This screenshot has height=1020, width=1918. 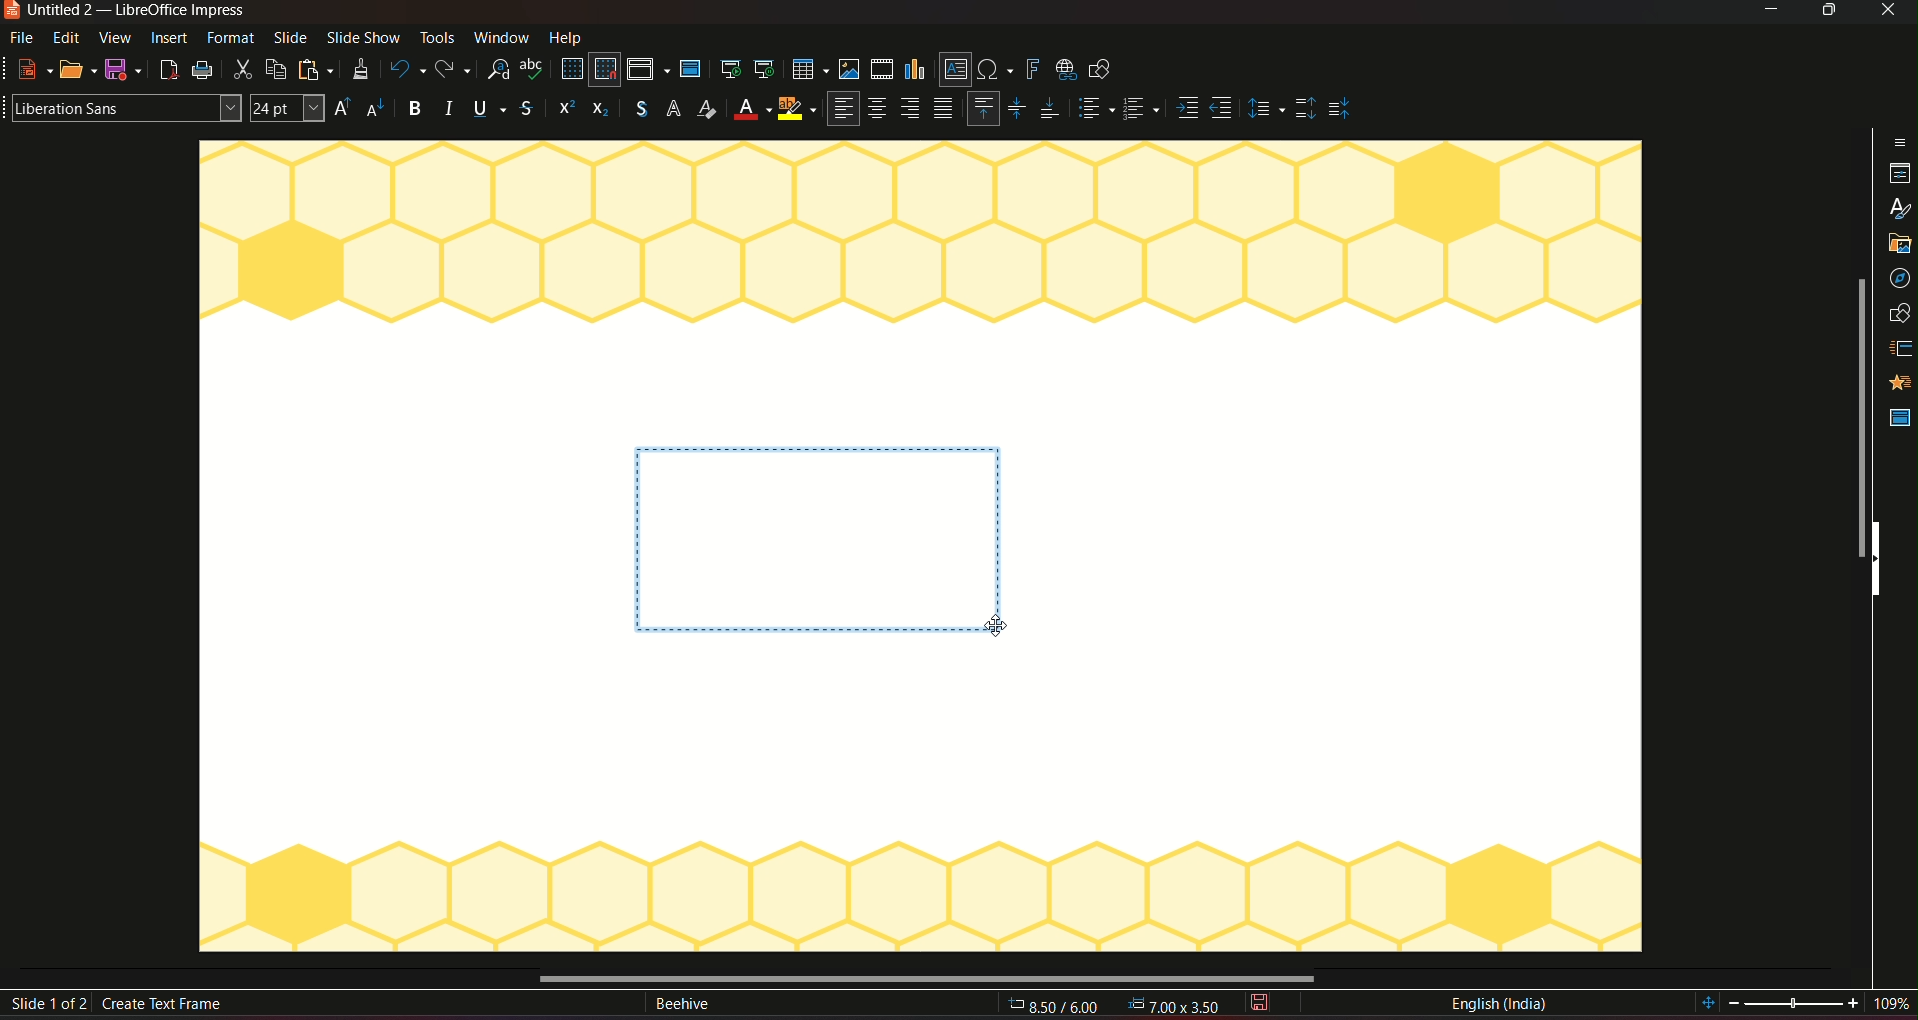 I want to click on edit, so click(x=67, y=39).